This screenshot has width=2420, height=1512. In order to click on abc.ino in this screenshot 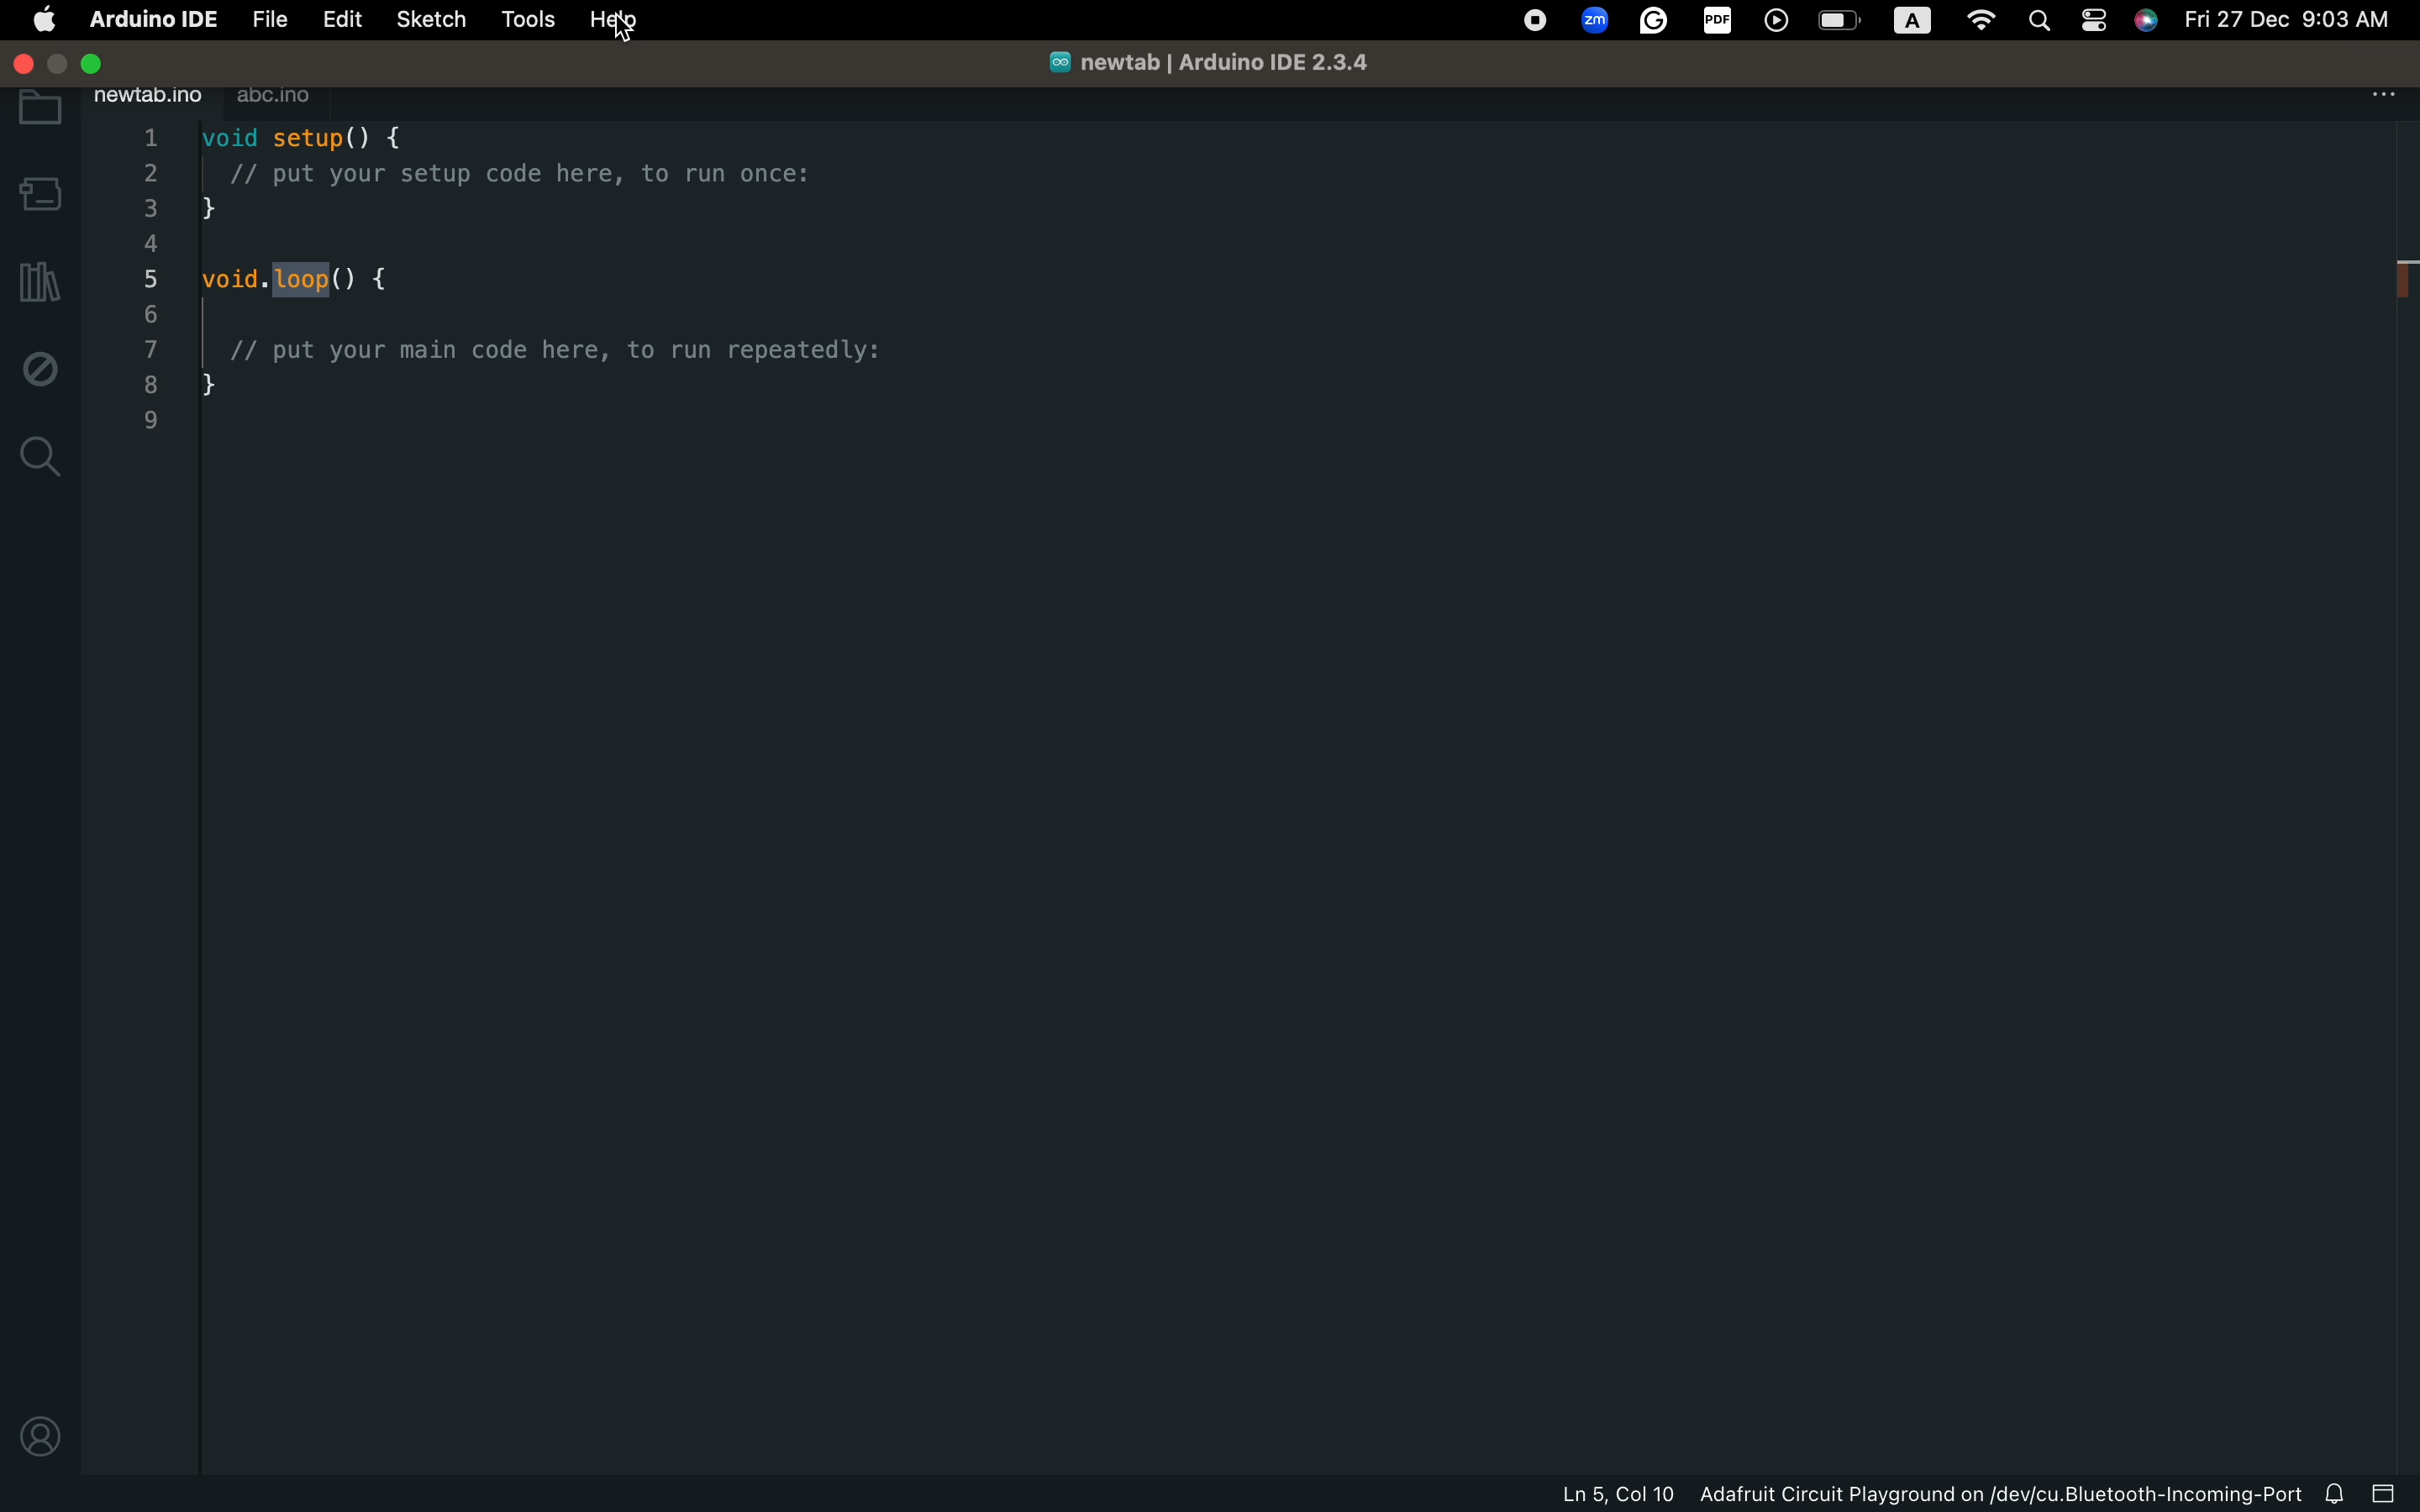, I will do `click(274, 95)`.